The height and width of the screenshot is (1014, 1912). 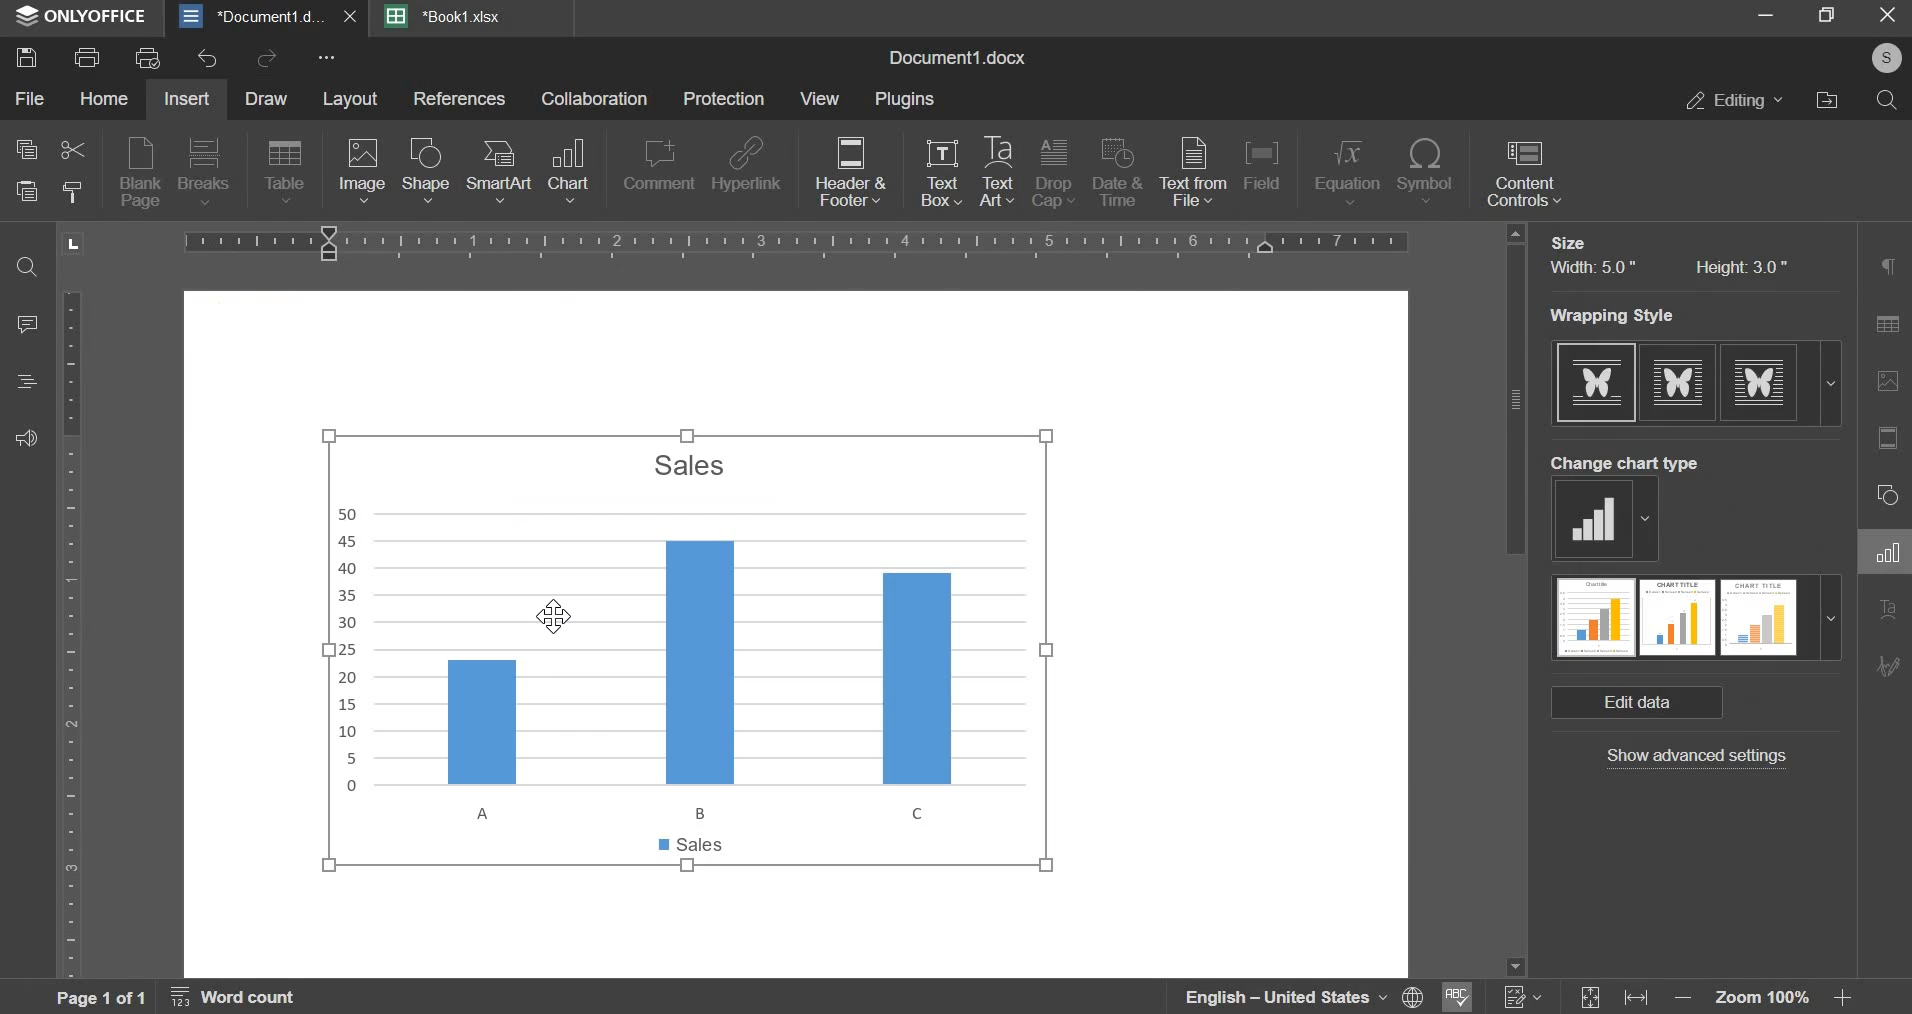 I want to click on layout, so click(x=349, y=99).